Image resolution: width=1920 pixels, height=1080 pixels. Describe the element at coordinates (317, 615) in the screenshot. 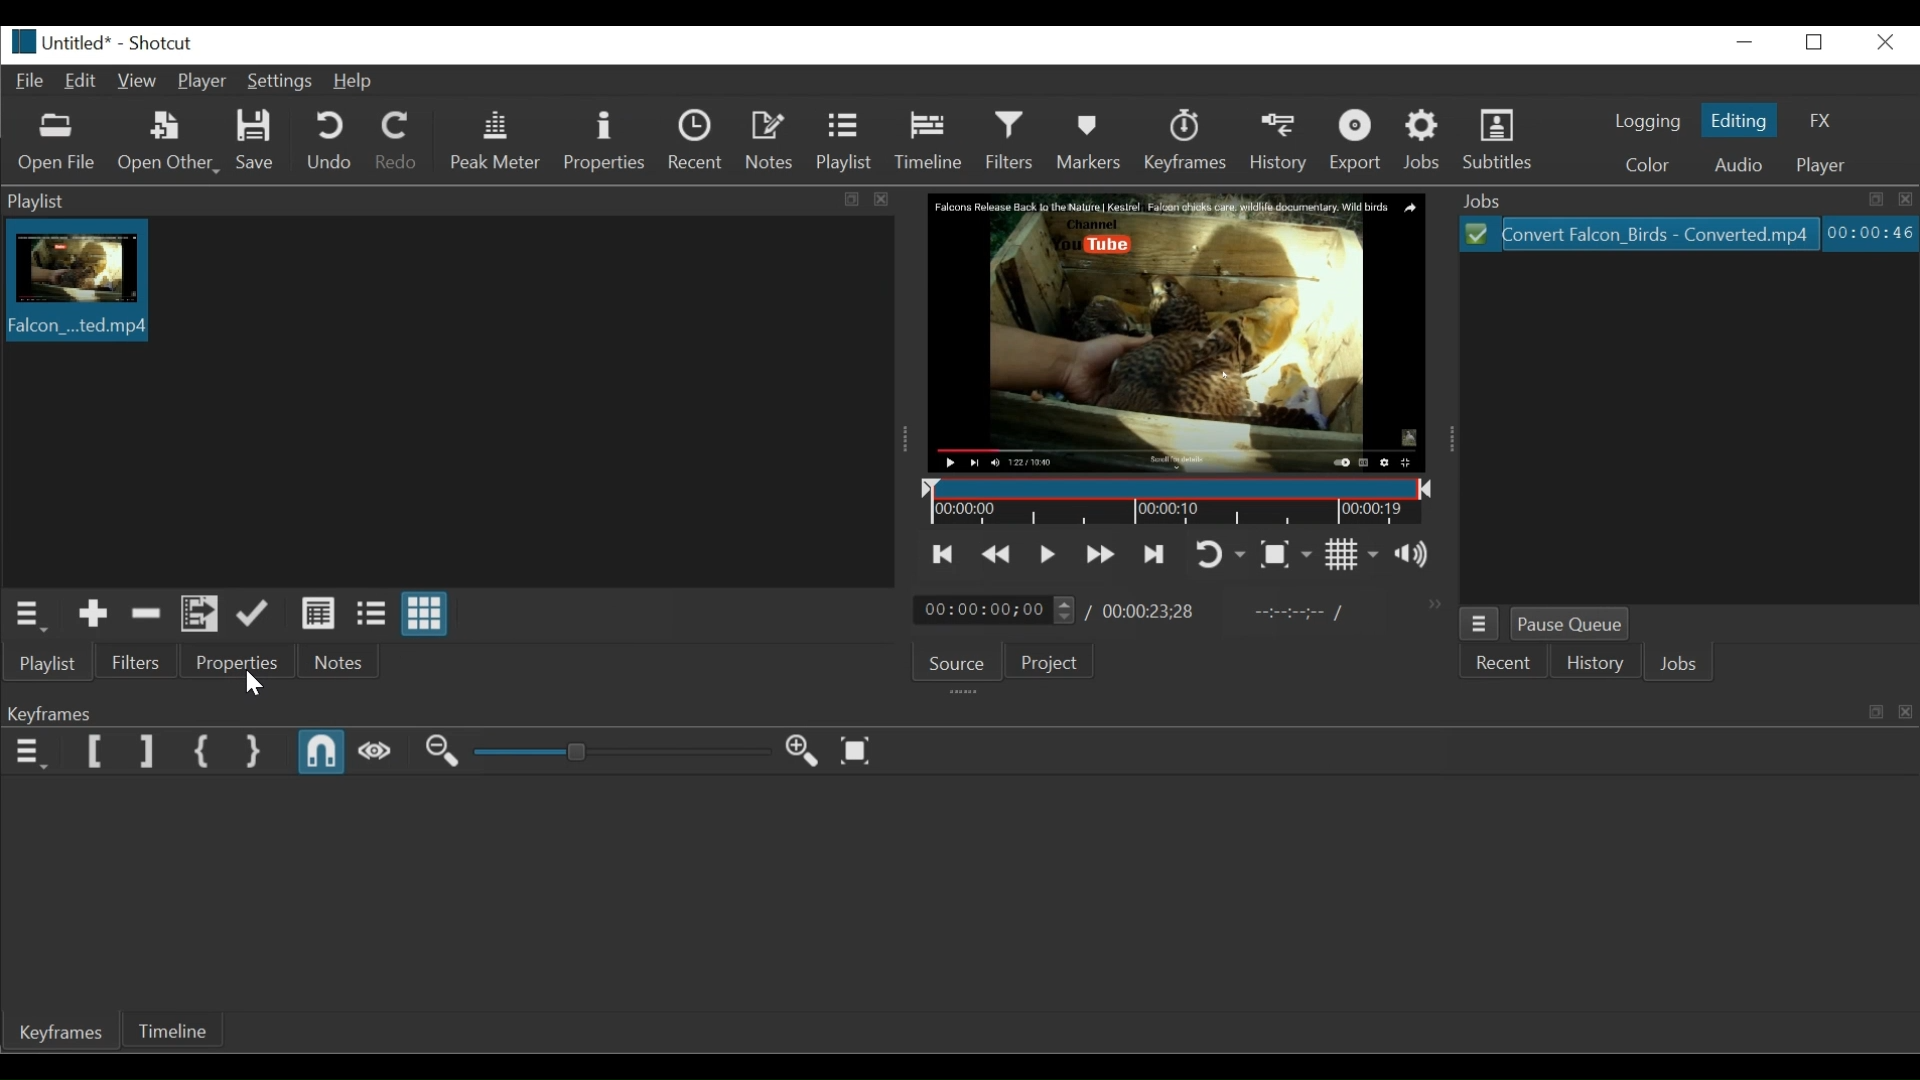

I see `View as details` at that location.